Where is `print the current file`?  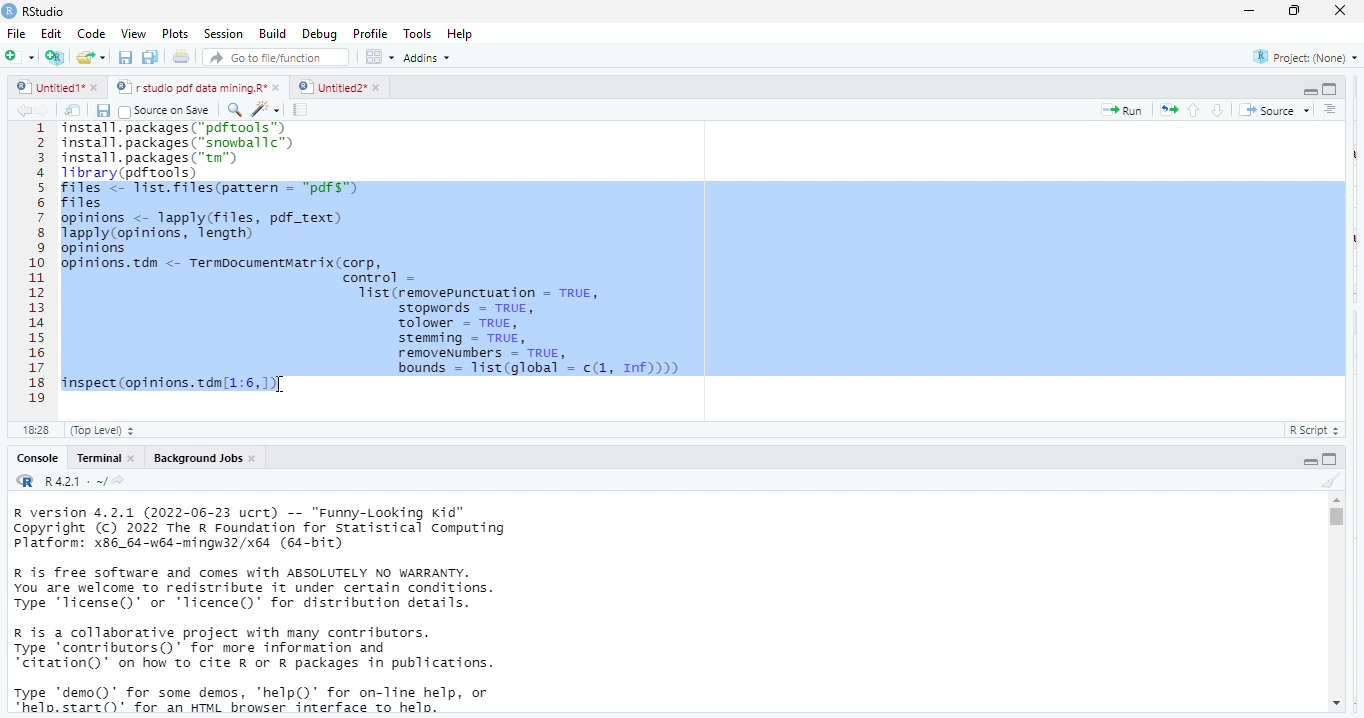
print the current file is located at coordinates (182, 58).